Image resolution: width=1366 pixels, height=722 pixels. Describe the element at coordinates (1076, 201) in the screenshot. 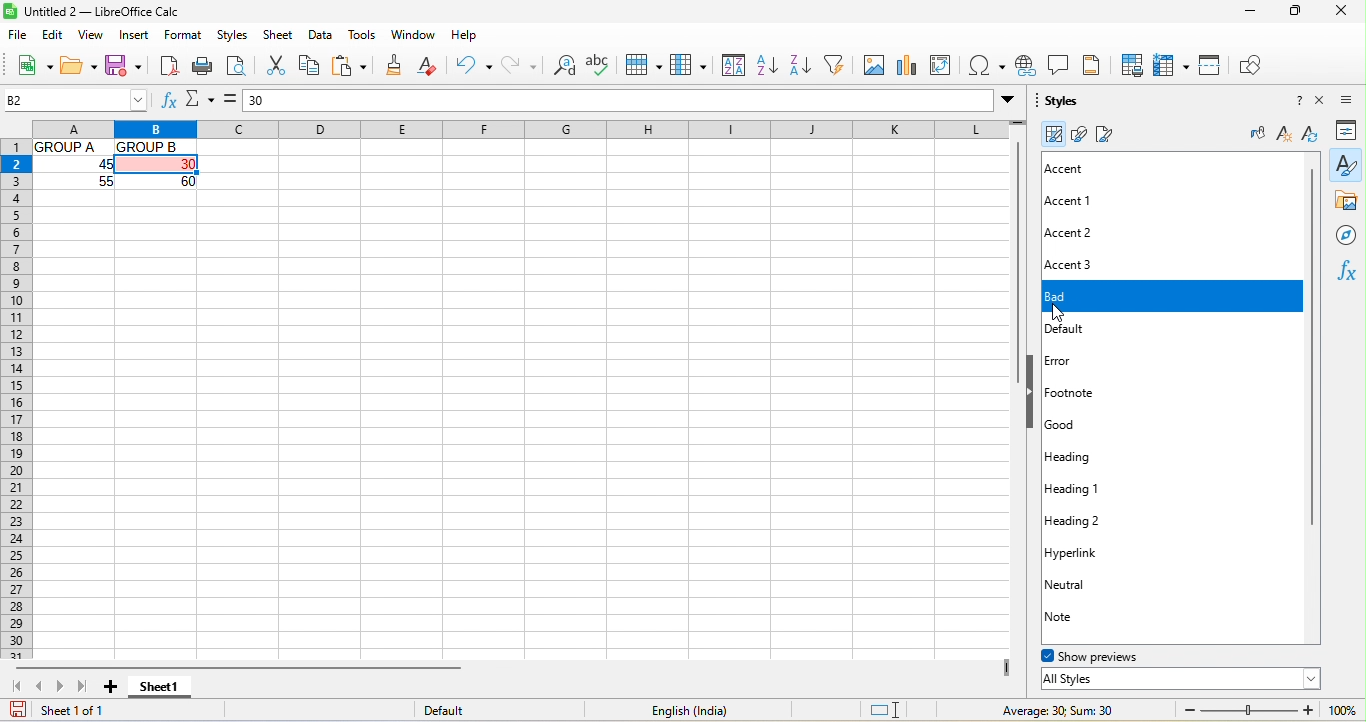

I see `accent1` at that location.